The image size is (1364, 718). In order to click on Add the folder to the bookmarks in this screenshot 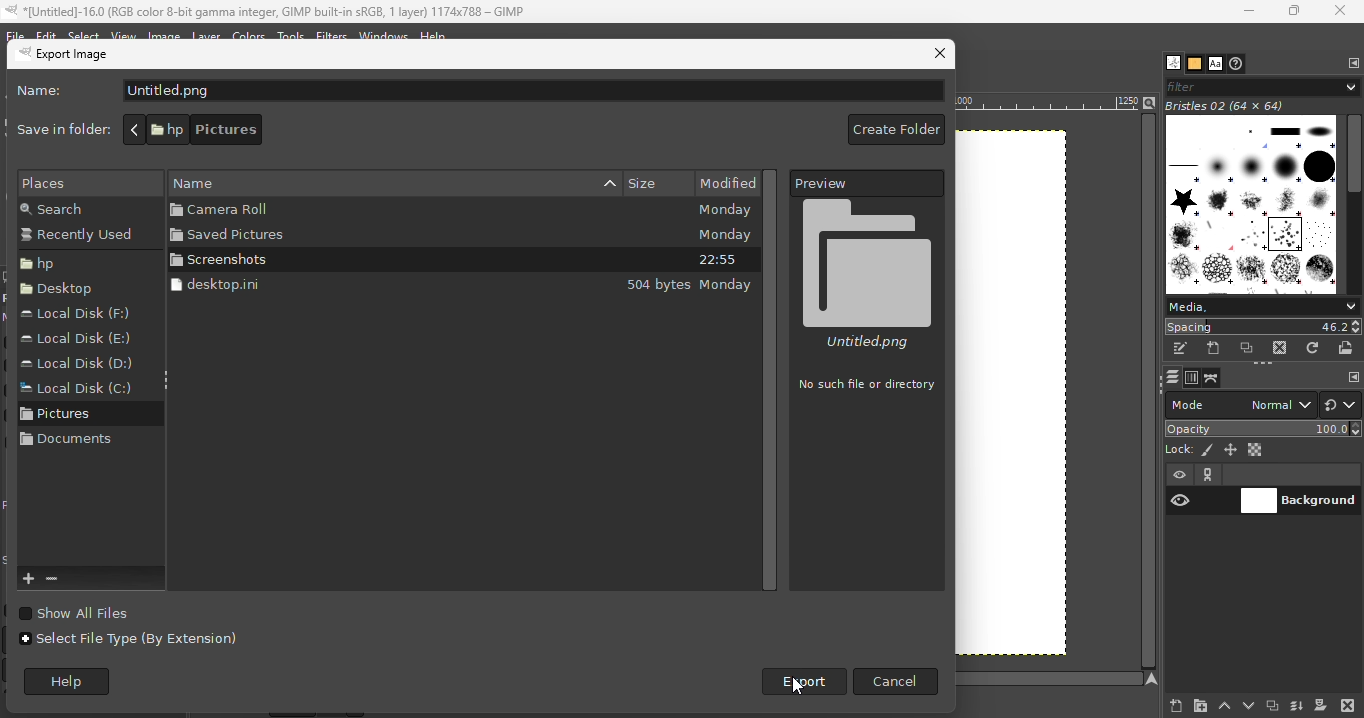, I will do `click(30, 579)`.